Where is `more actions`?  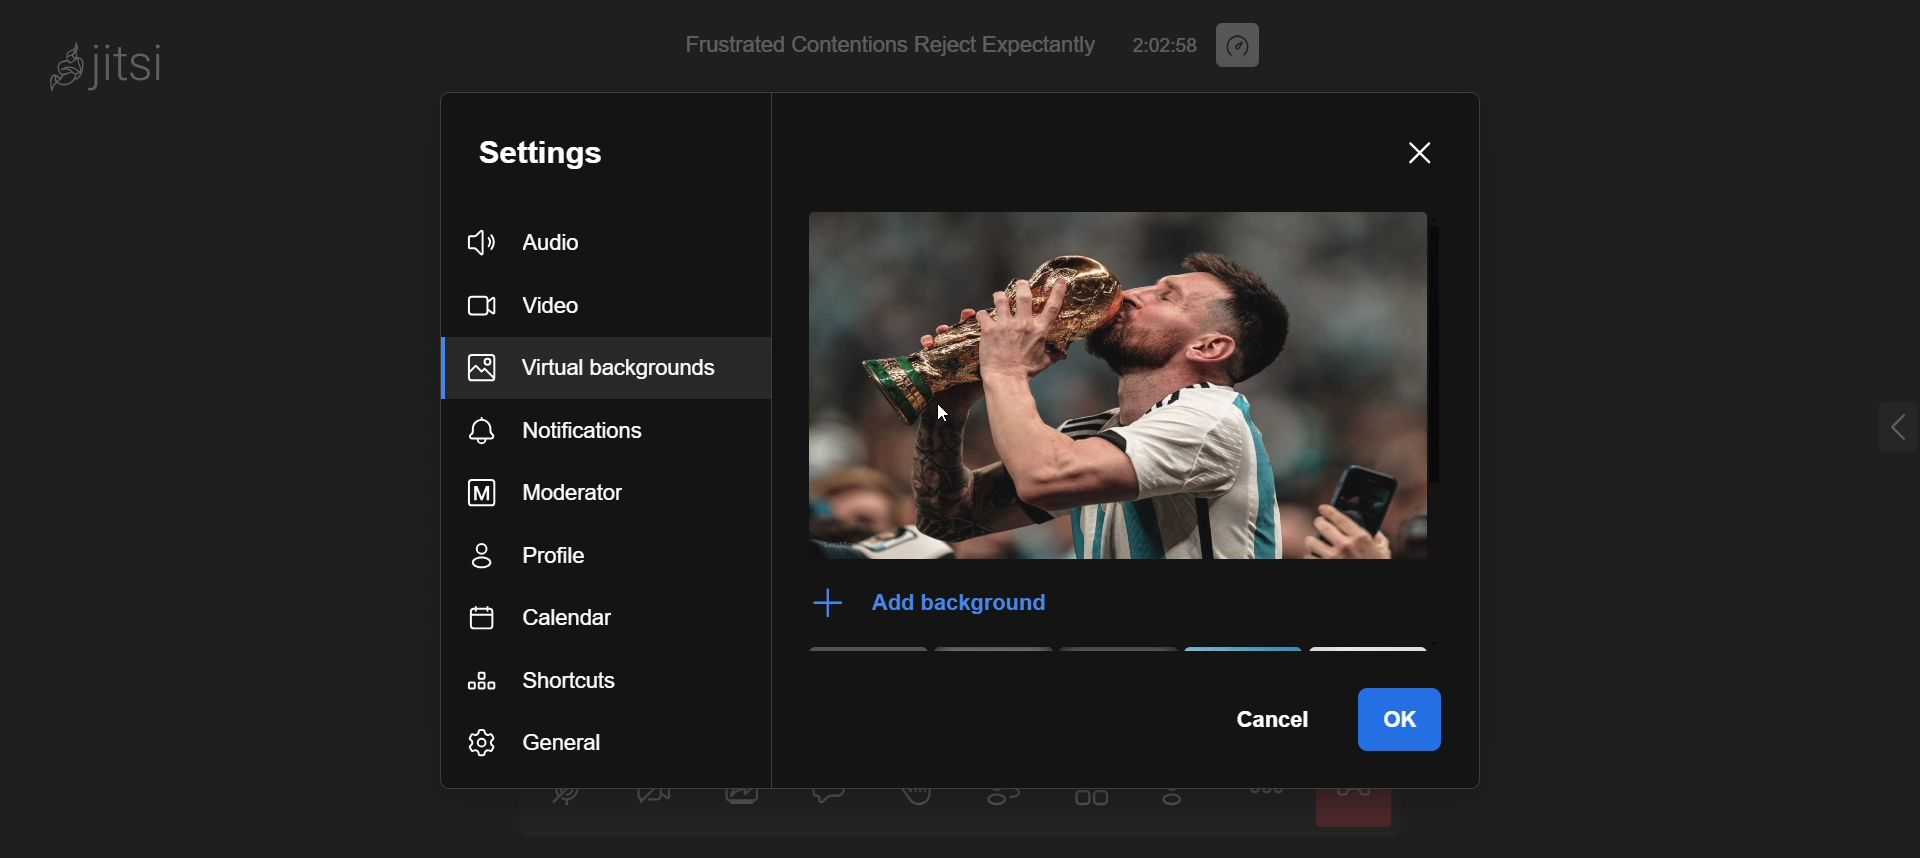
more actions is located at coordinates (1268, 806).